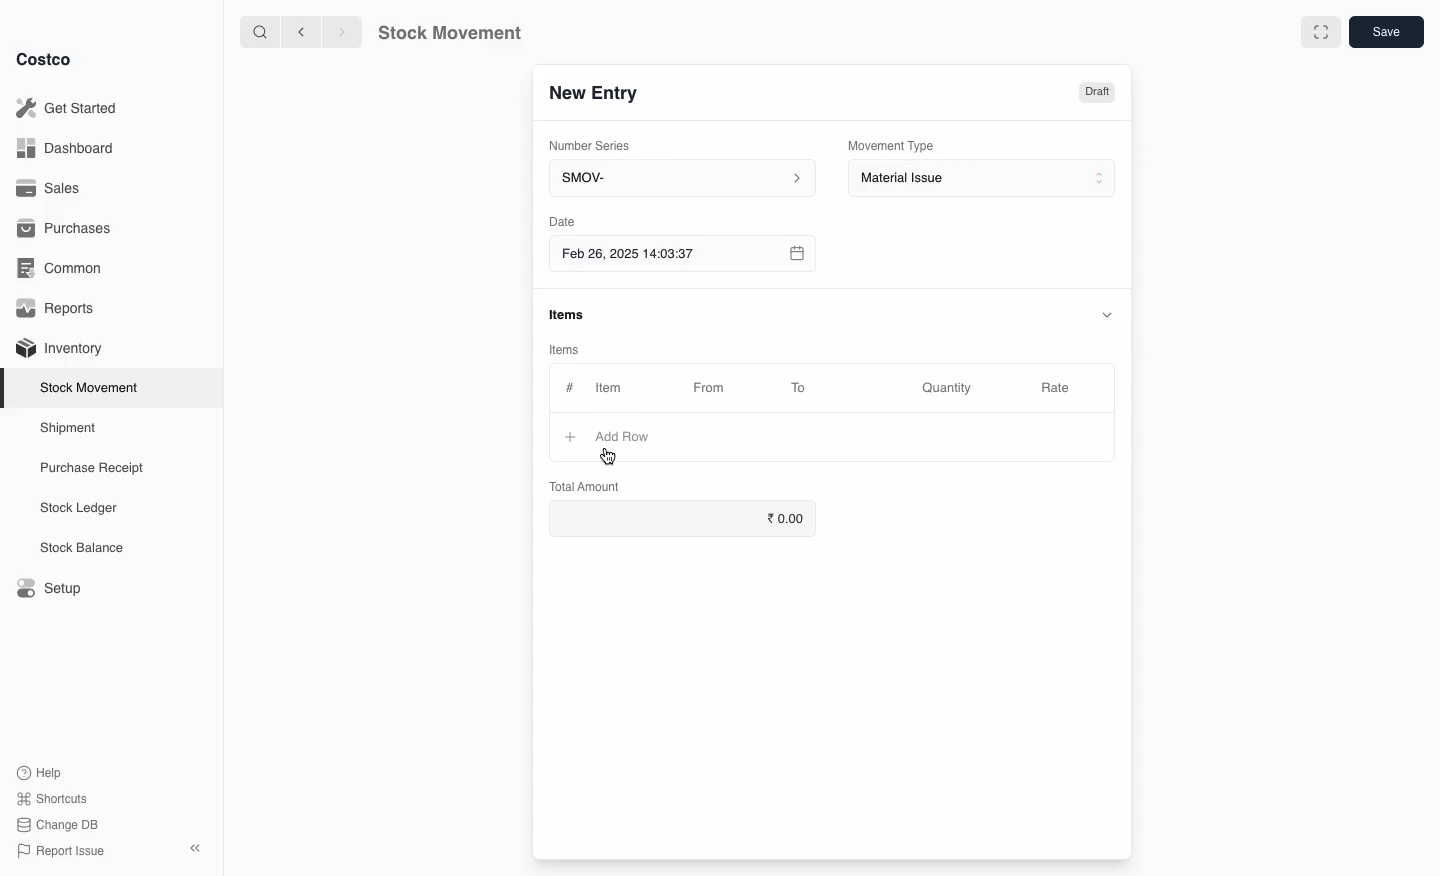 The height and width of the screenshot is (876, 1440). I want to click on Add Row, so click(625, 434).